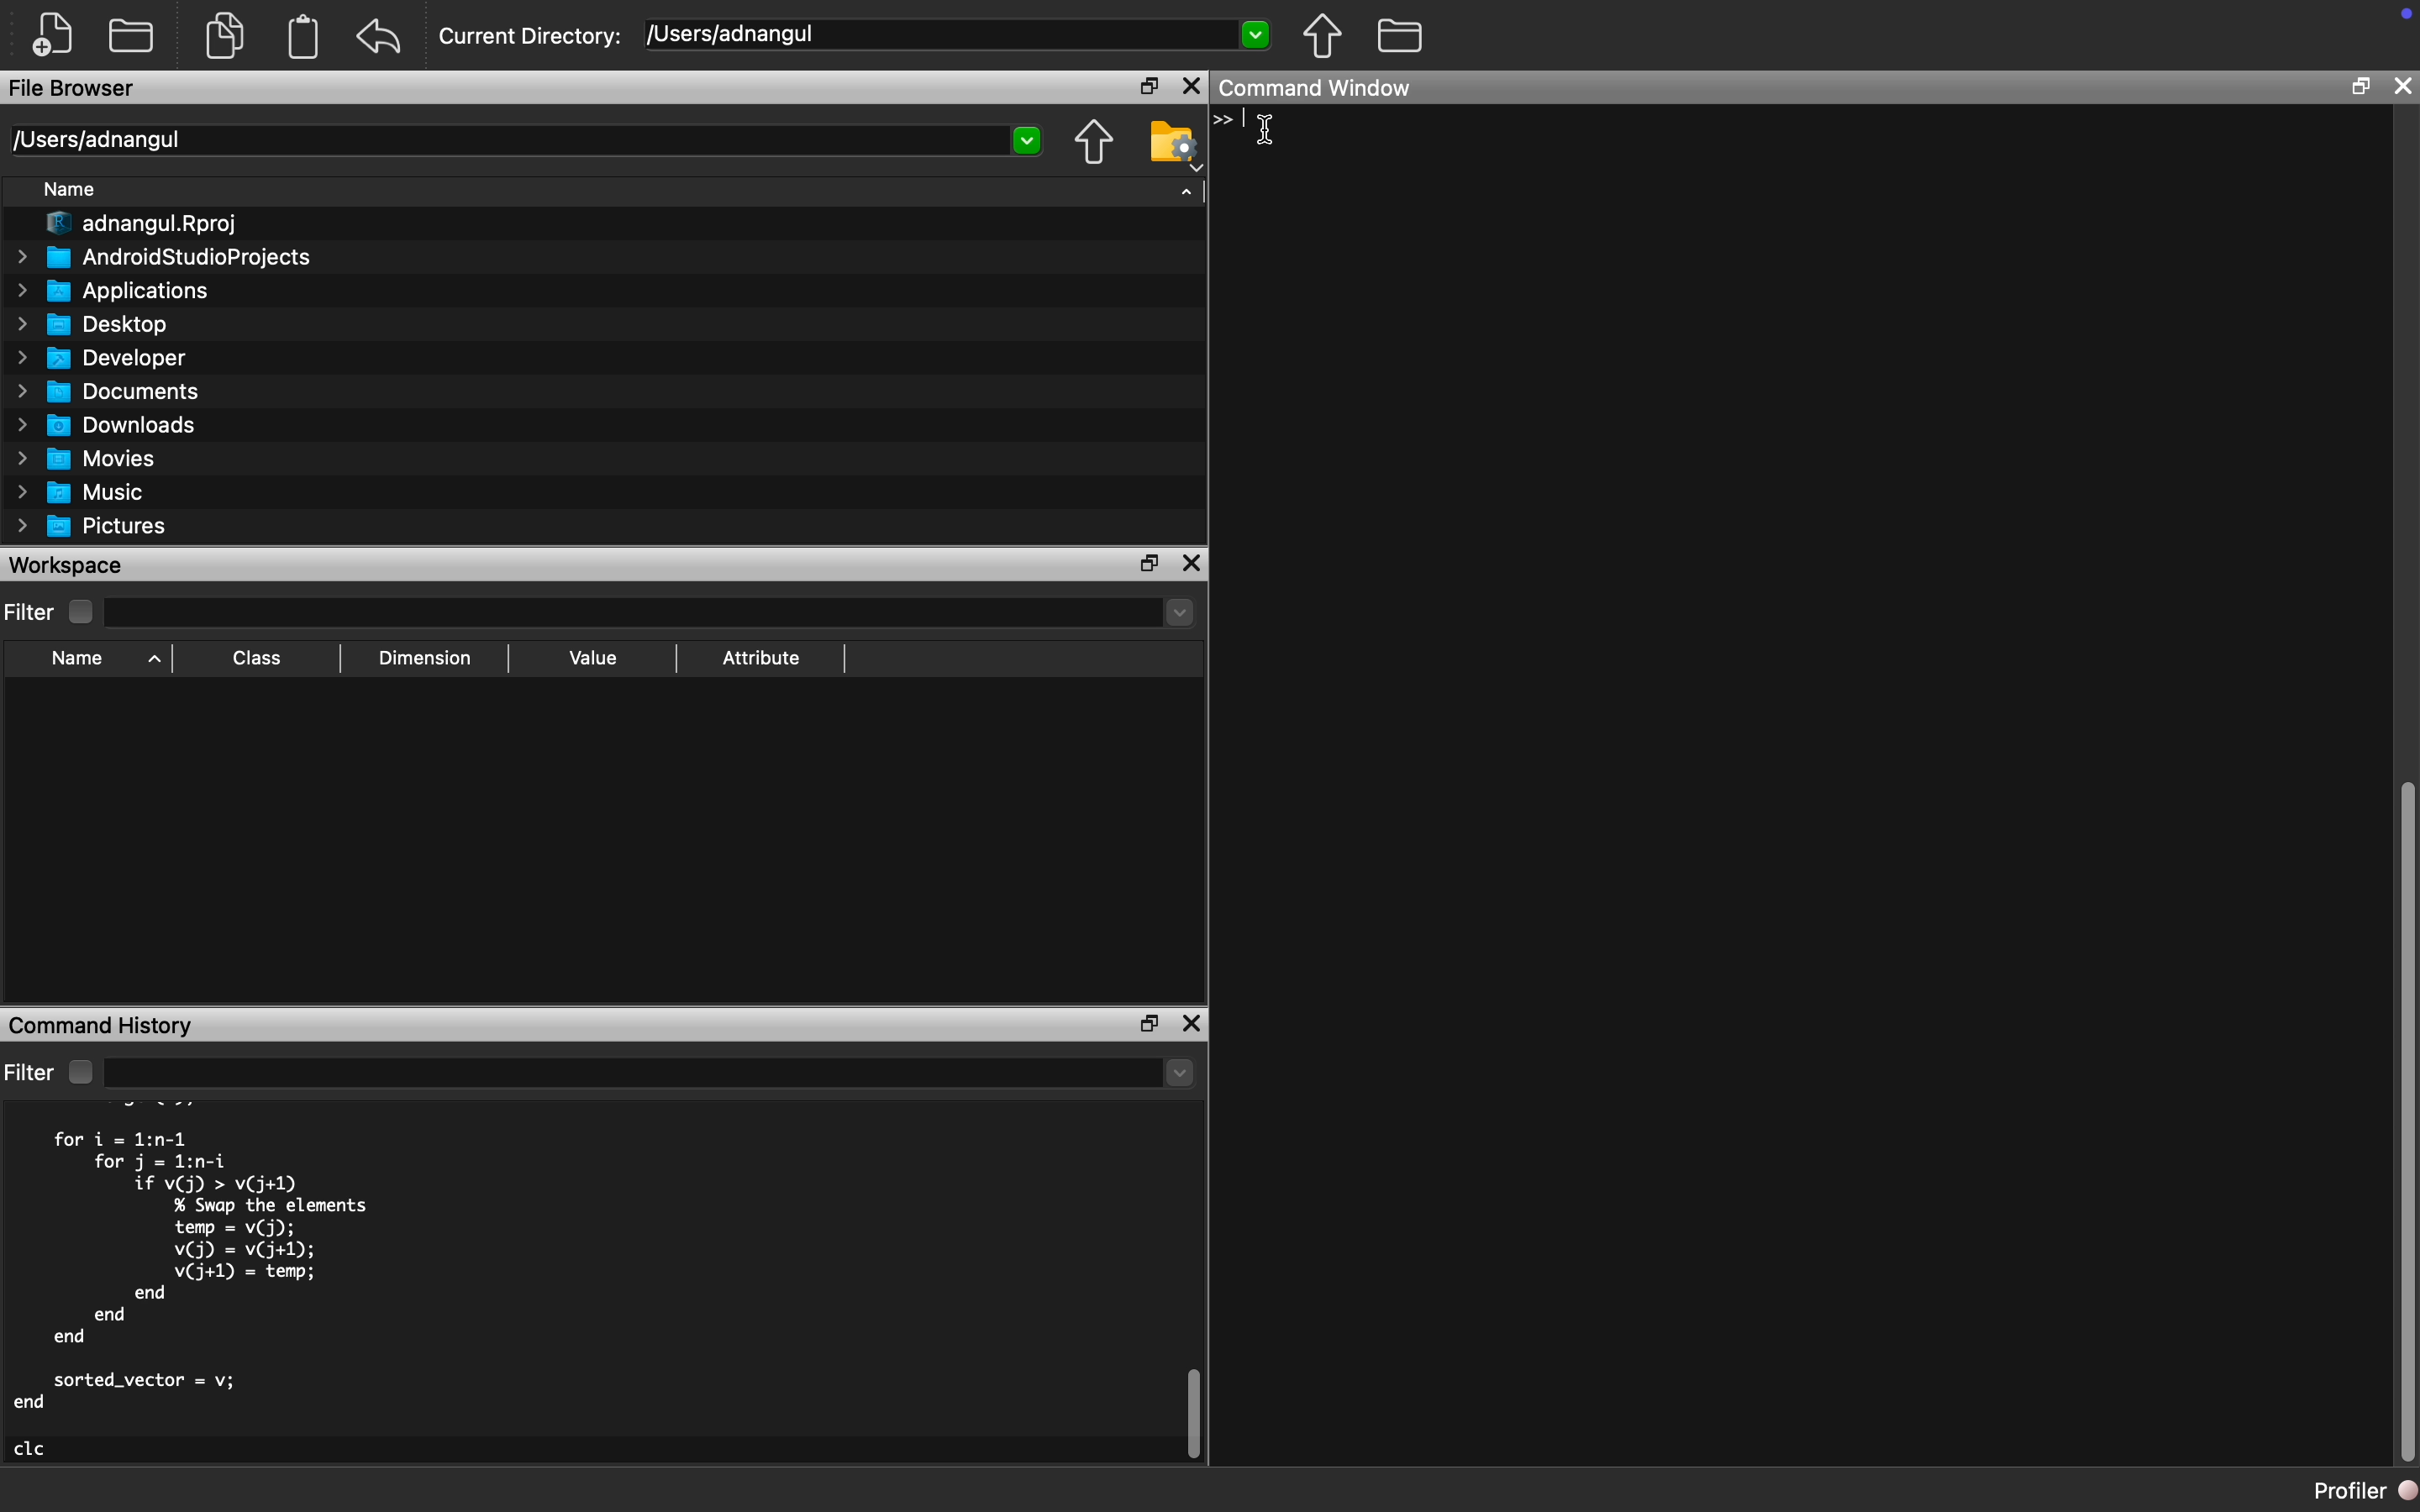 The image size is (2420, 1512). What do you see at coordinates (257, 657) in the screenshot?
I see `Class` at bounding box center [257, 657].